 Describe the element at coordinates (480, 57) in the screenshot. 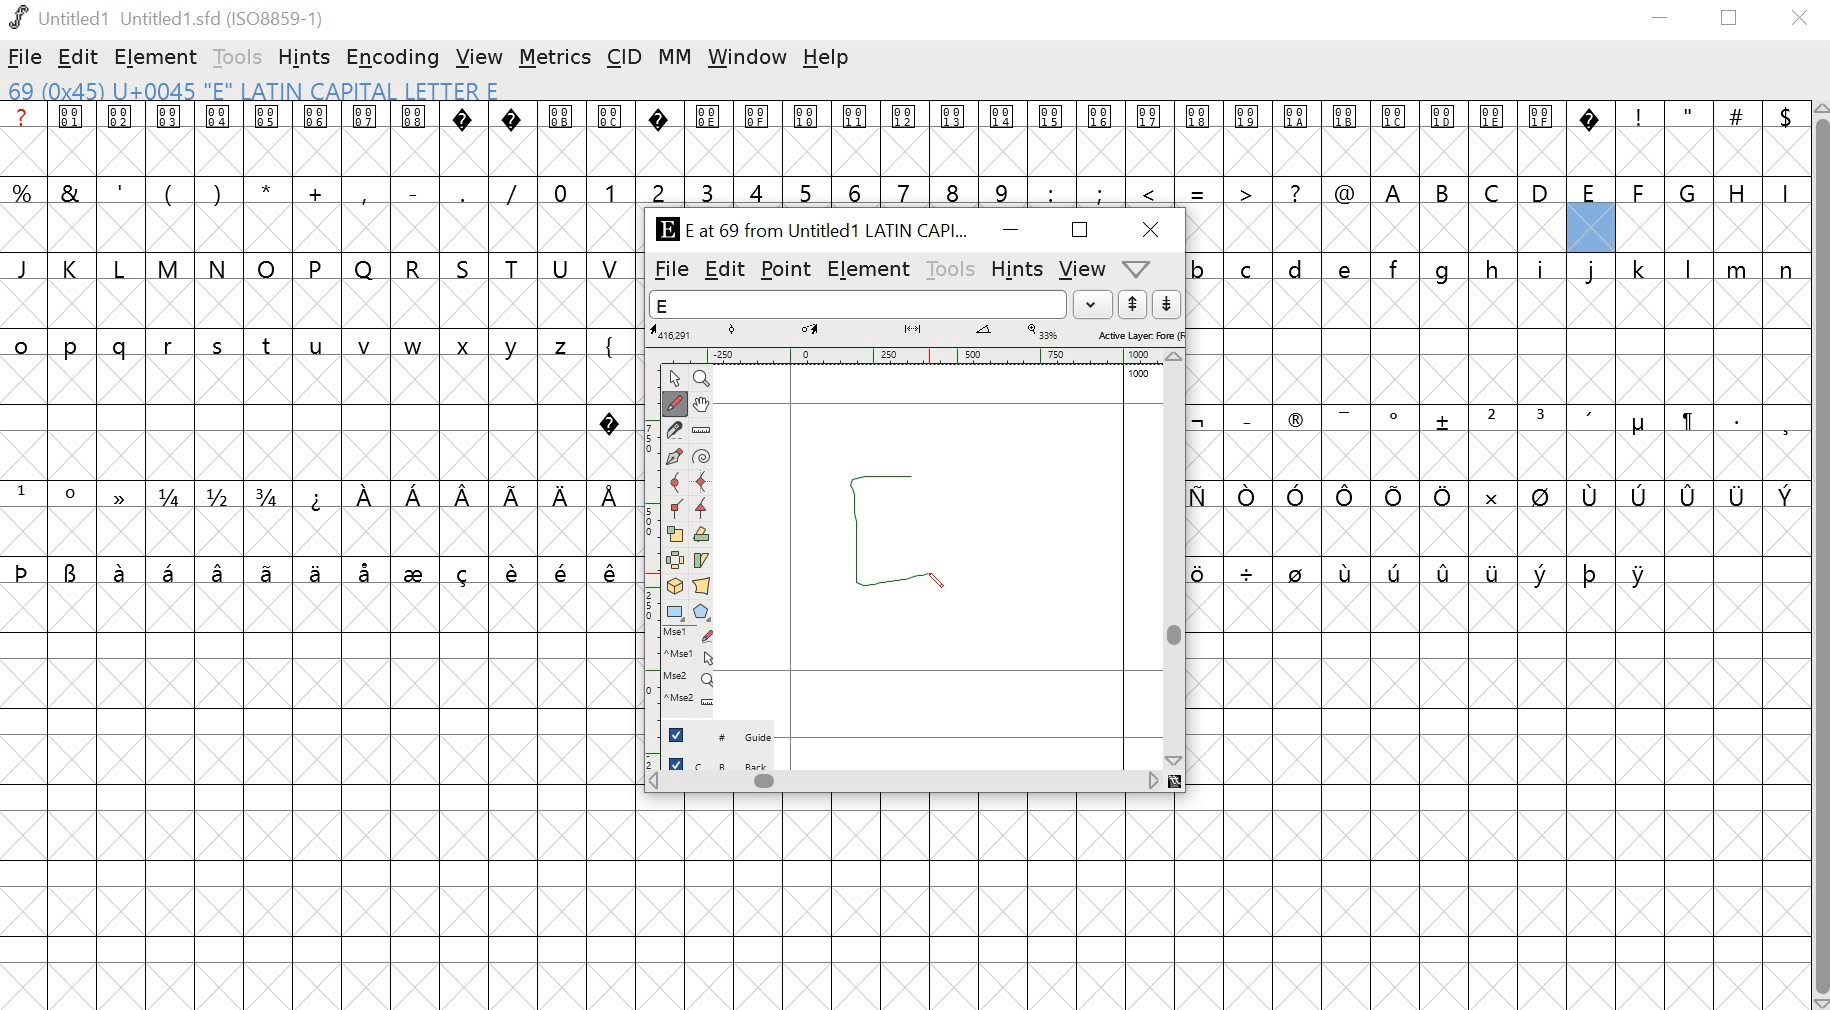

I see `view` at that location.